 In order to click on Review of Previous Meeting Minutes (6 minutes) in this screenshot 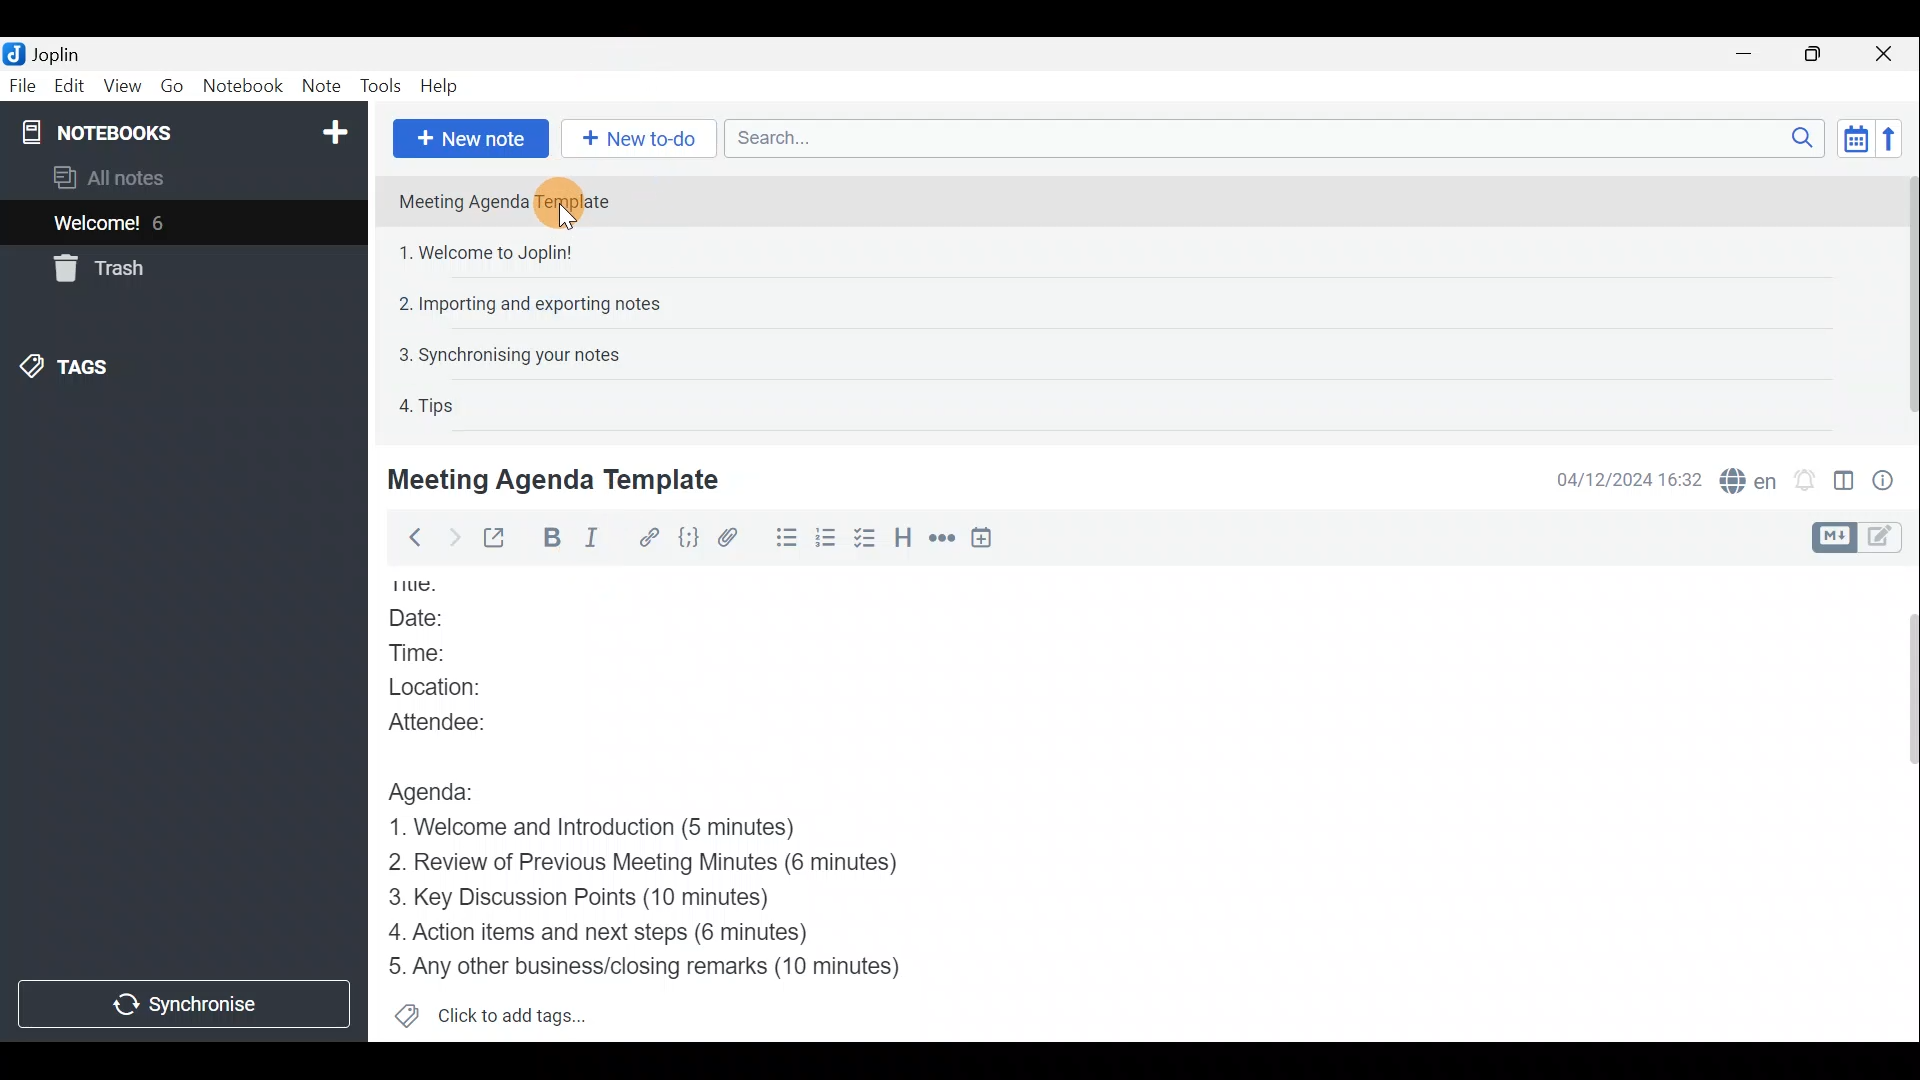, I will do `click(675, 866)`.